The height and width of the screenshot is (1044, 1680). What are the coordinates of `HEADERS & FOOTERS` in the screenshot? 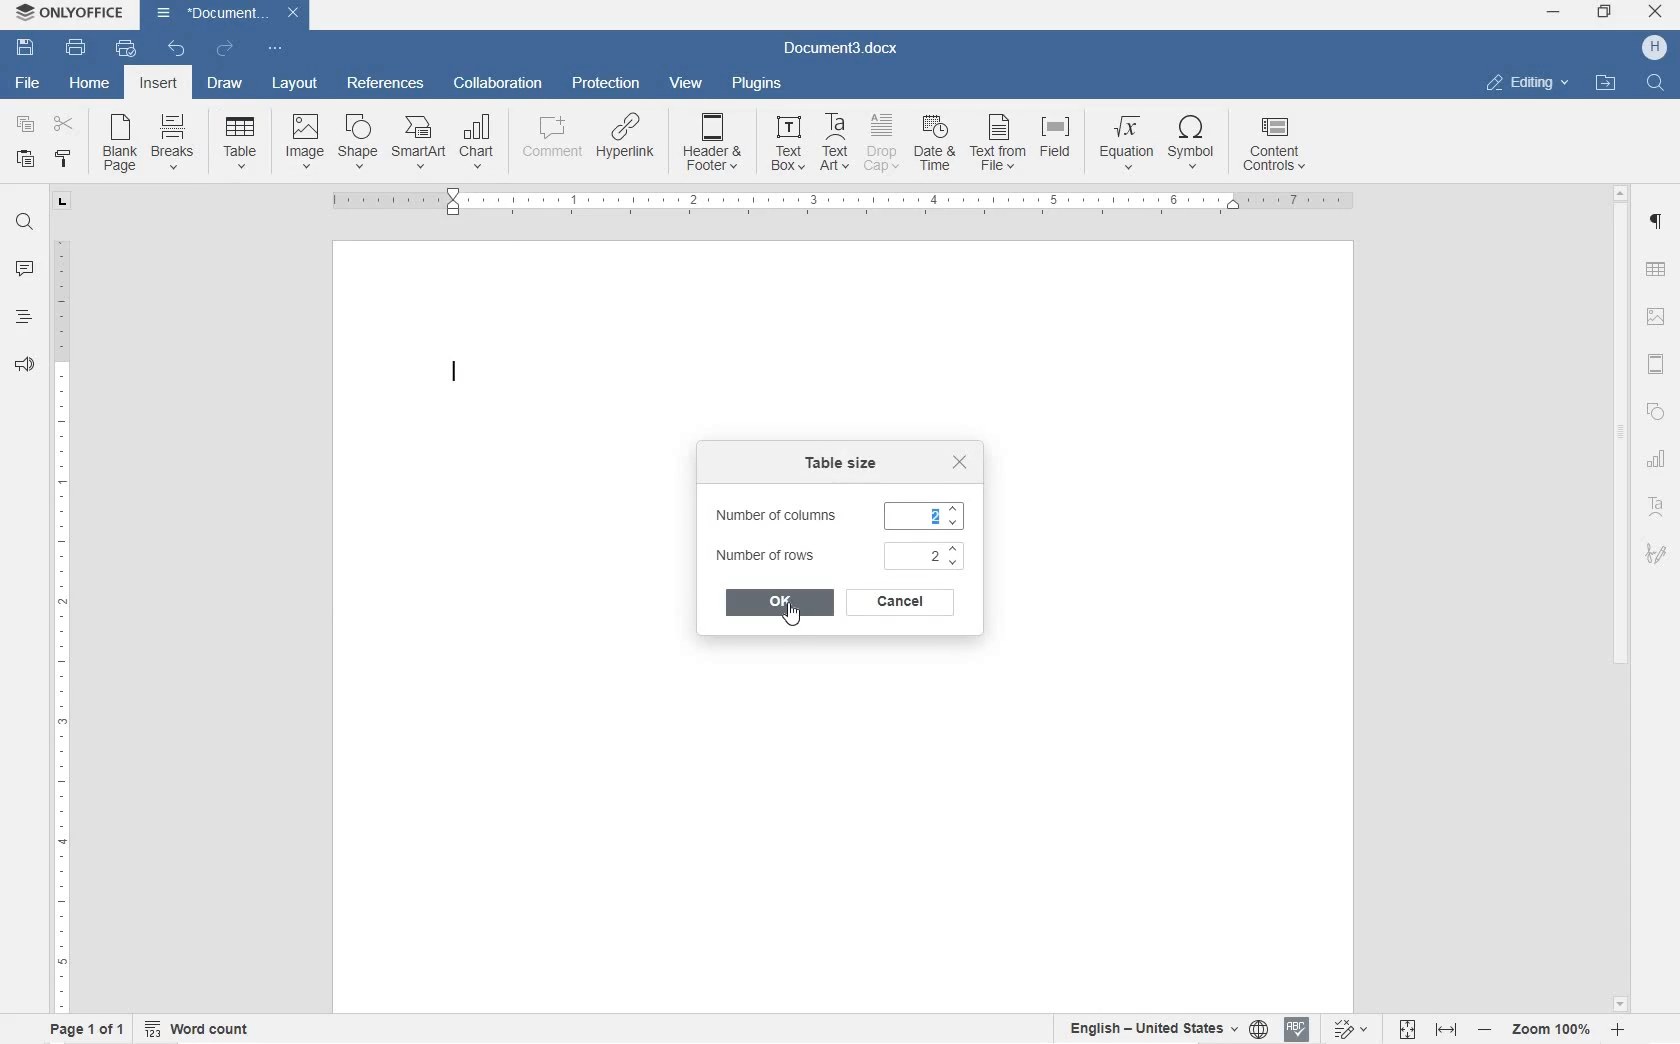 It's located at (1657, 366).